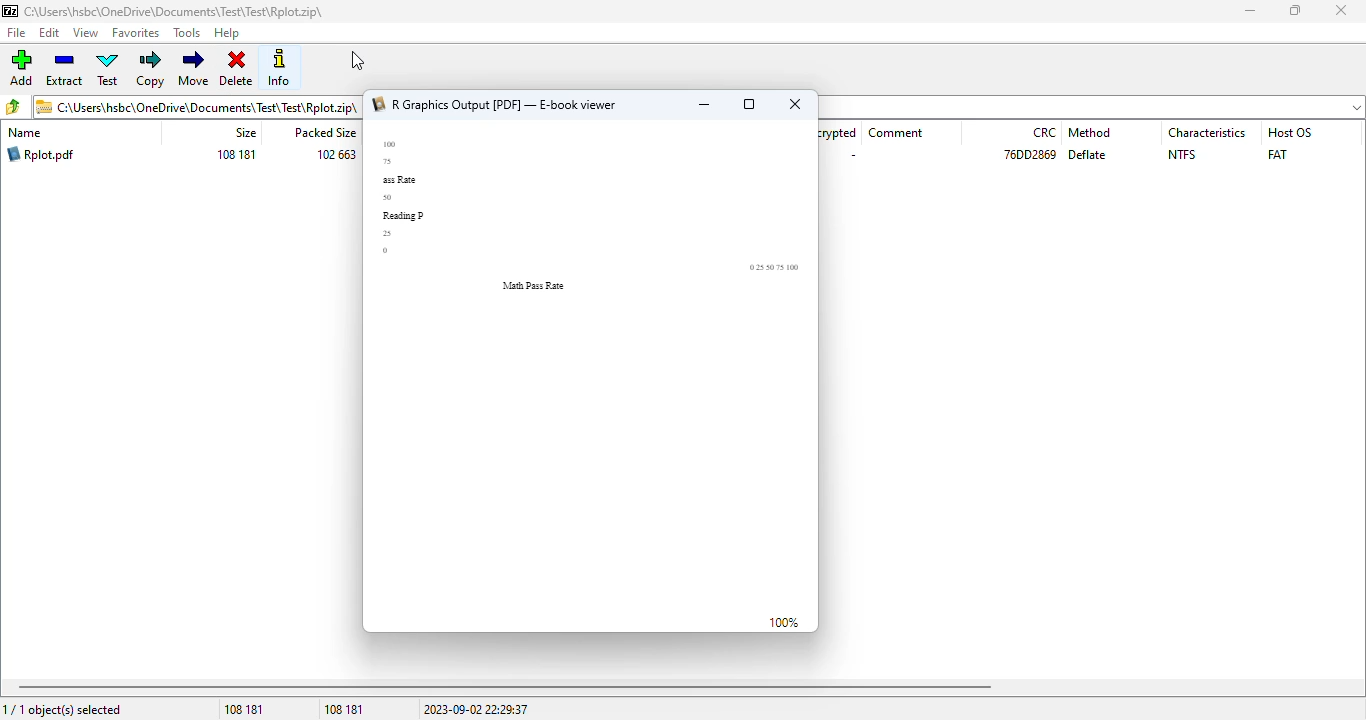 The width and height of the screenshot is (1366, 720). Describe the element at coordinates (1181, 154) in the screenshot. I see `NTFS` at that location.